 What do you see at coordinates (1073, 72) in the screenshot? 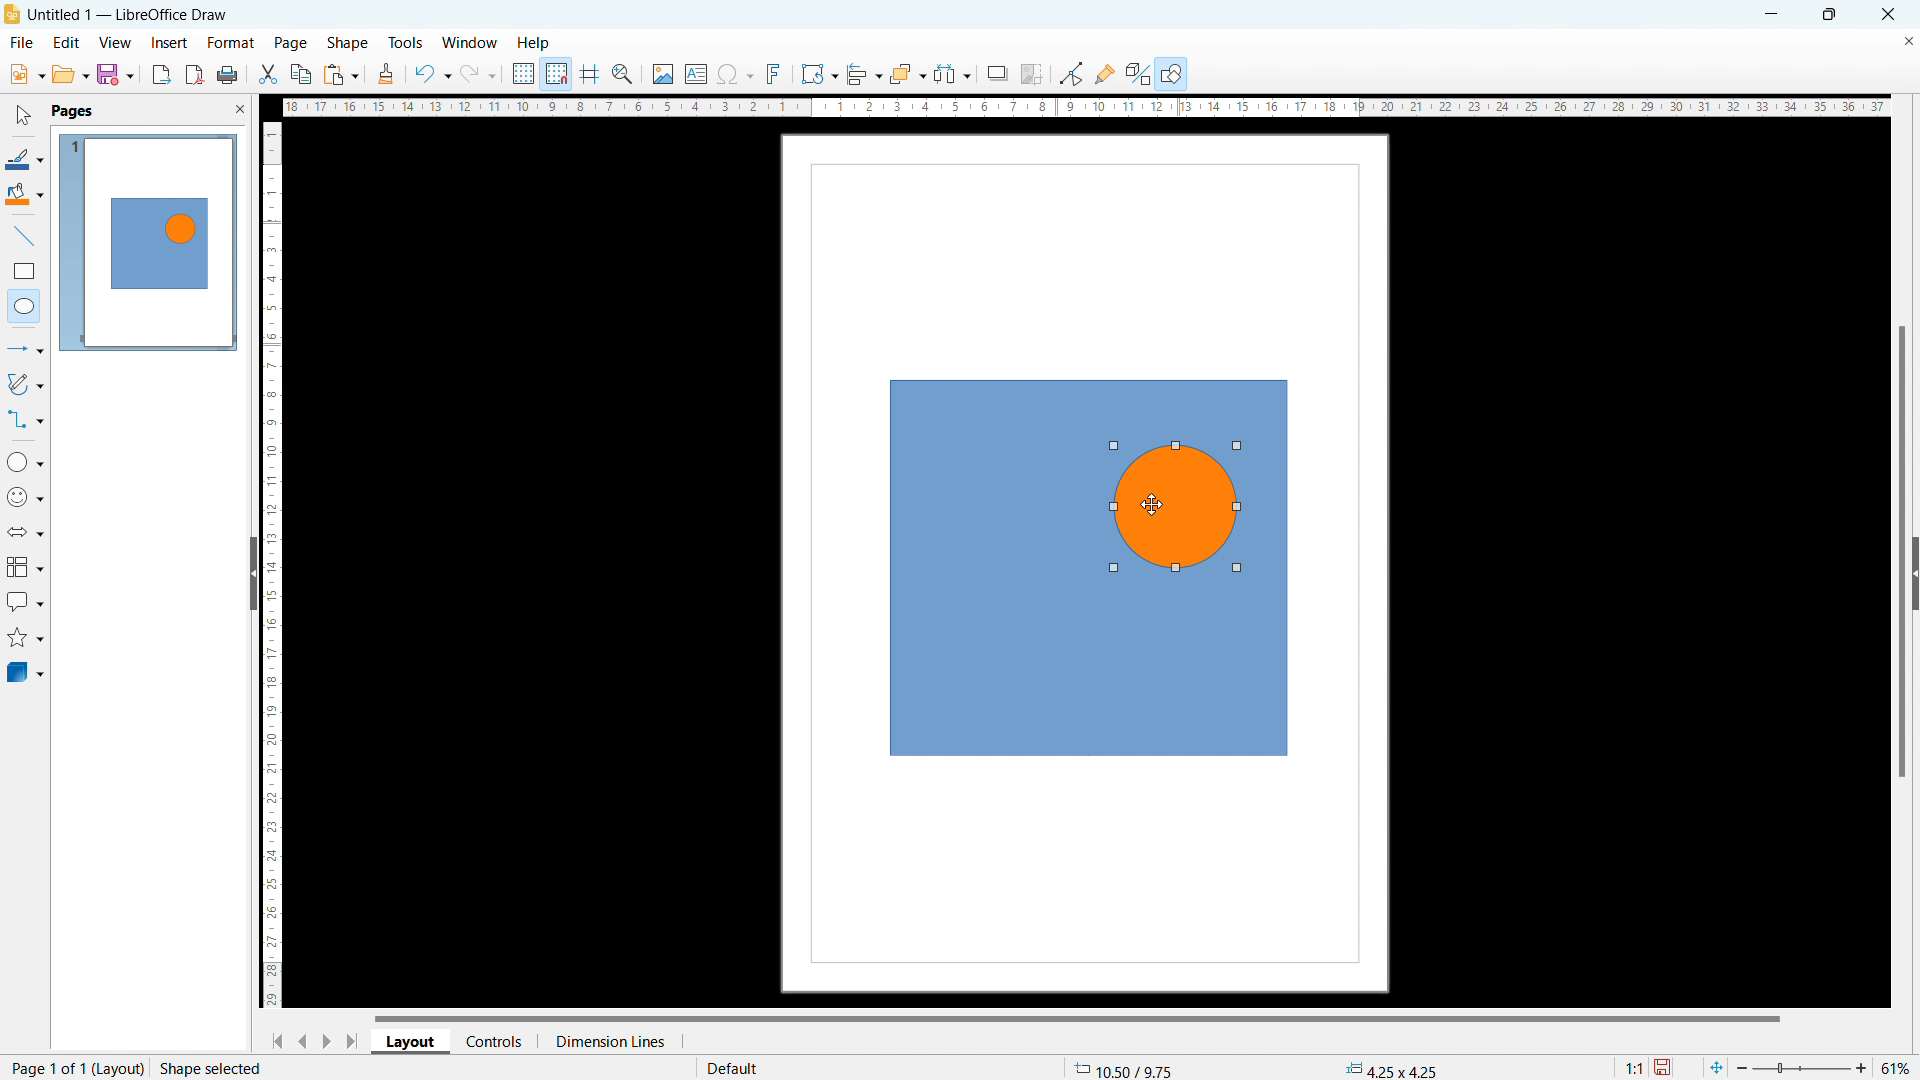
I see `toggle point edit mode` at bounding box center [1073, 72].